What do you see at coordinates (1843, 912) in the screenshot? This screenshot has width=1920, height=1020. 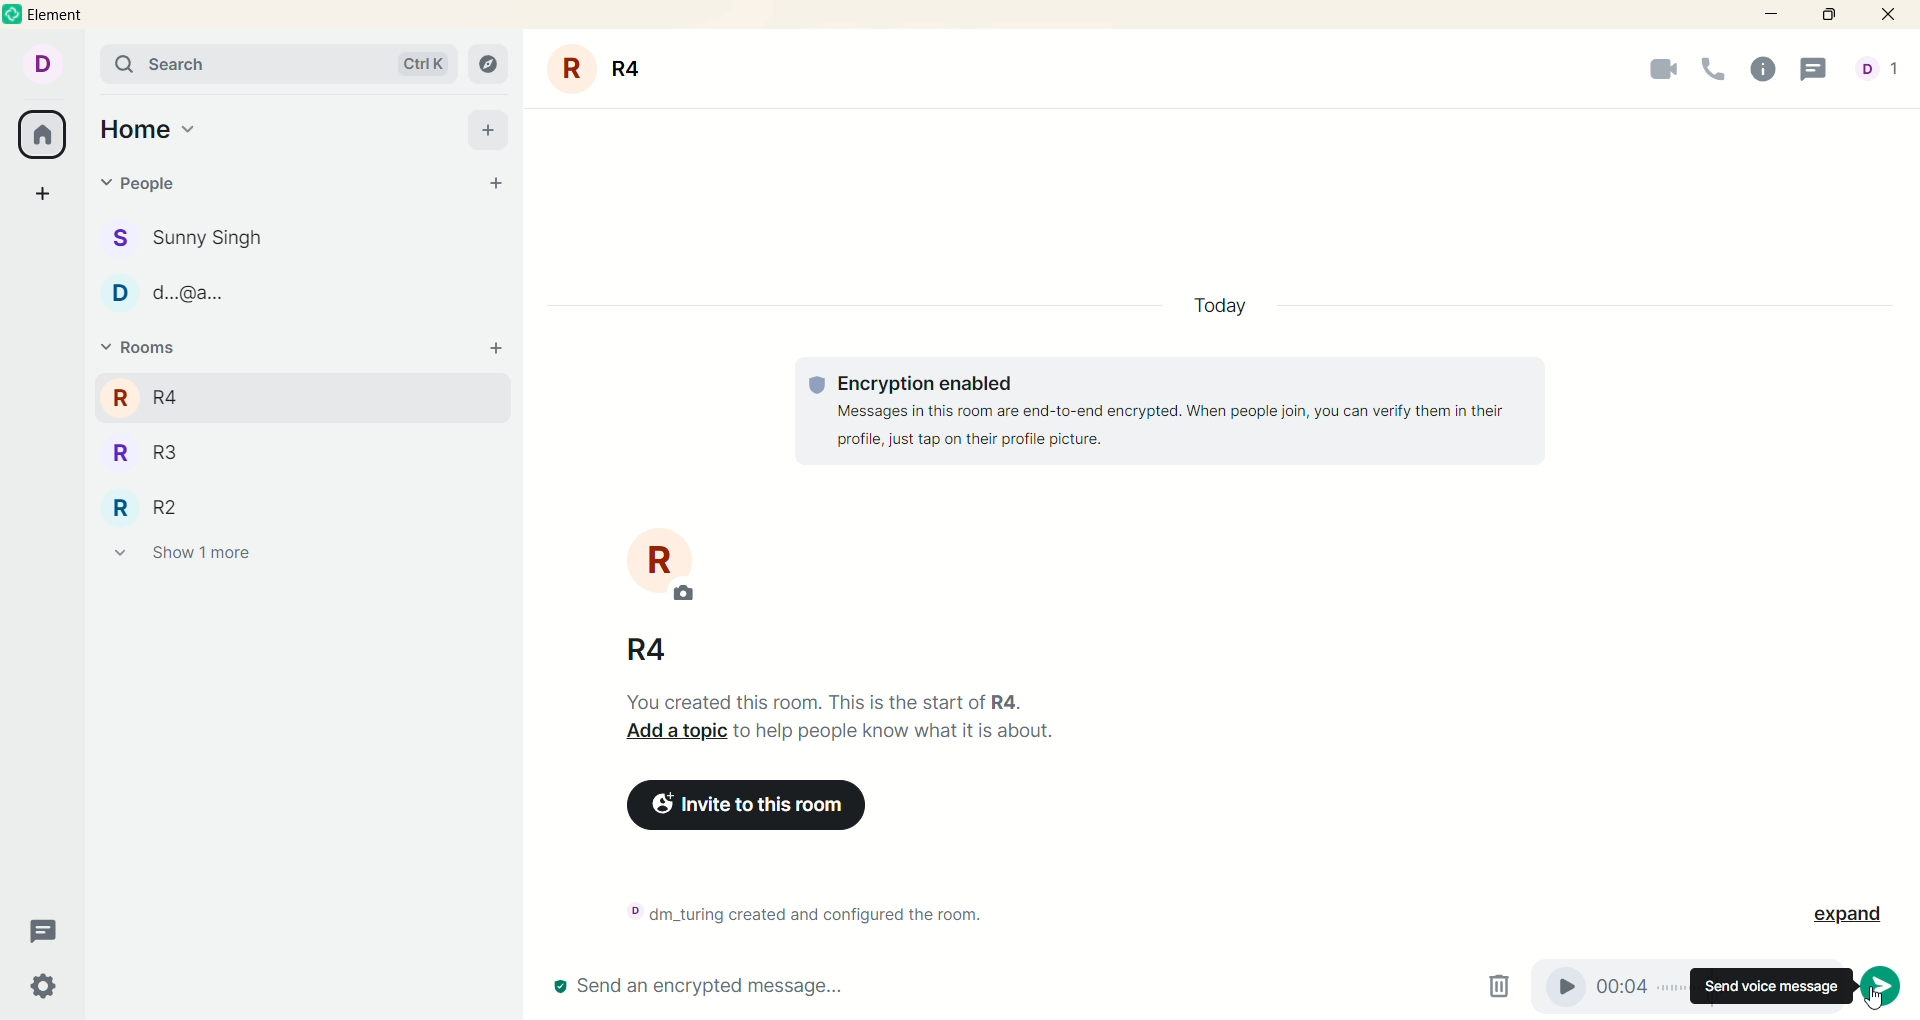 I see `expand` at bounding box center [1843, 912].